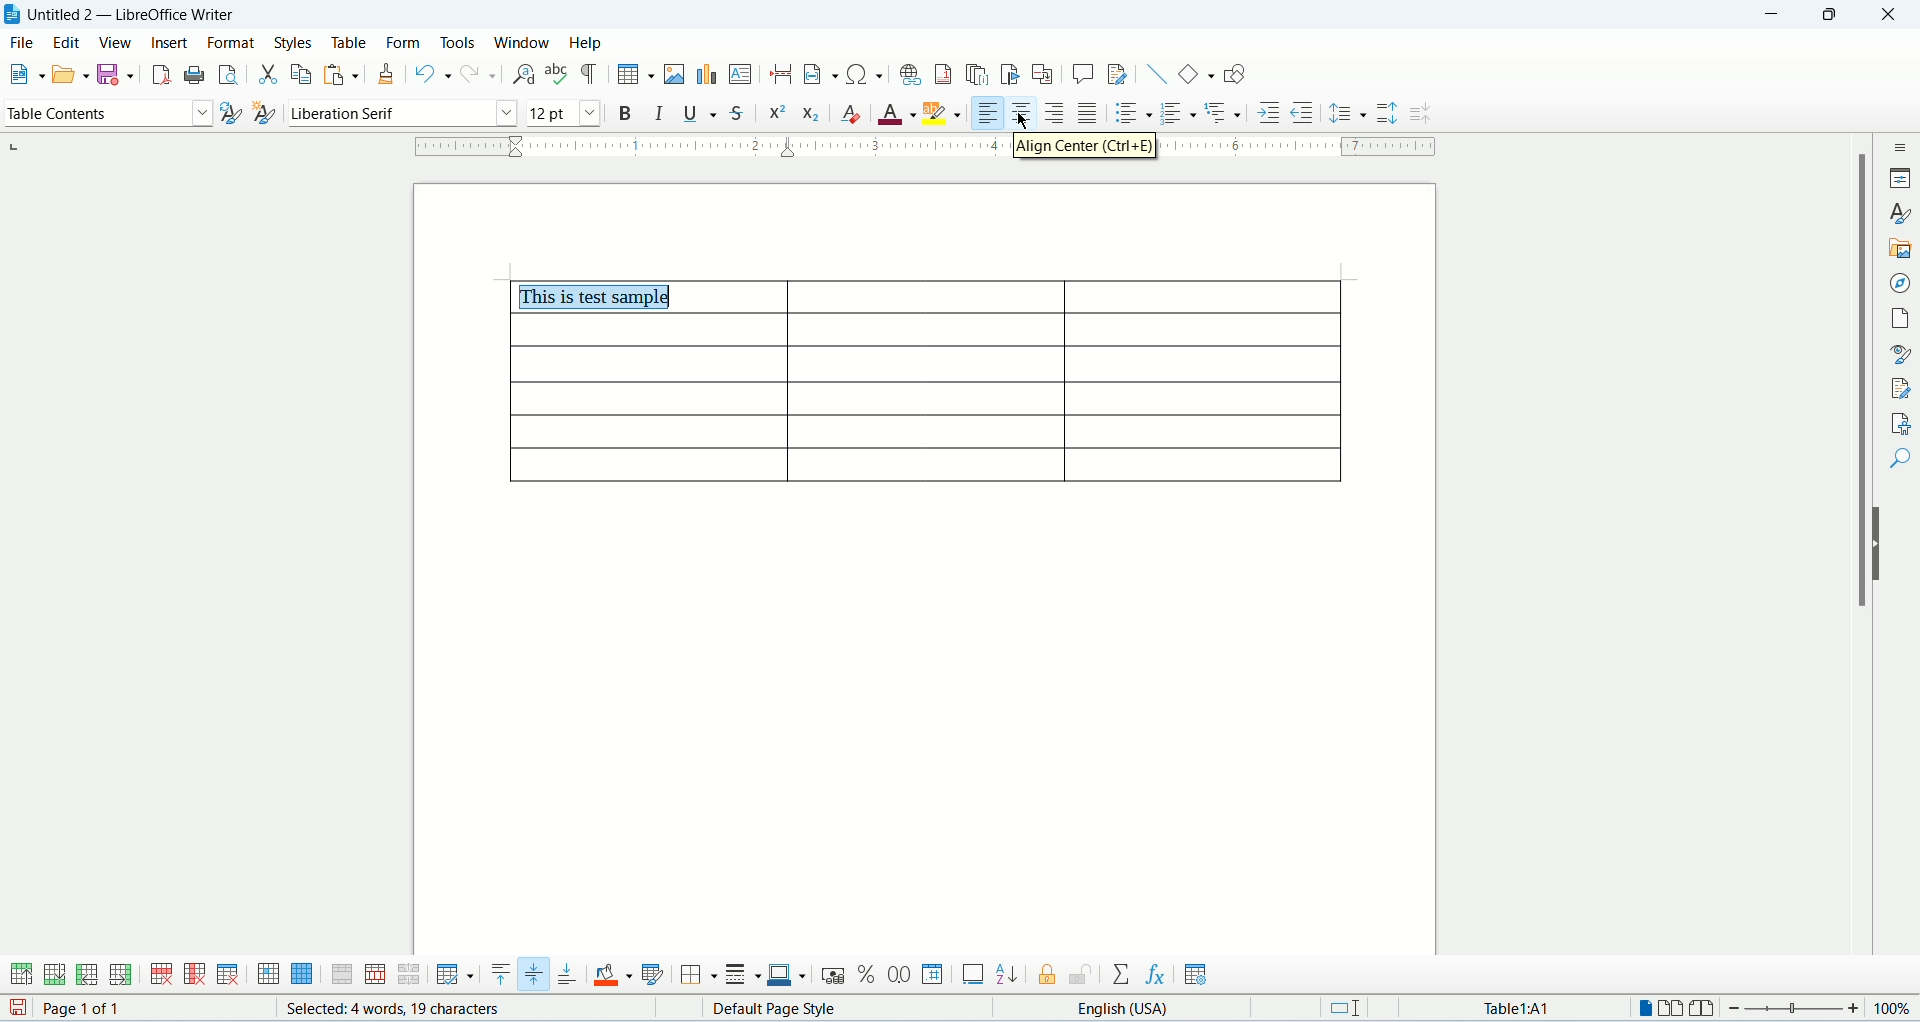 This screenshot has height=1022, width=1920. What do you see at coordinates (229, 973) in the screenshot?
I see `delete table` at bounding box center [229, 973].